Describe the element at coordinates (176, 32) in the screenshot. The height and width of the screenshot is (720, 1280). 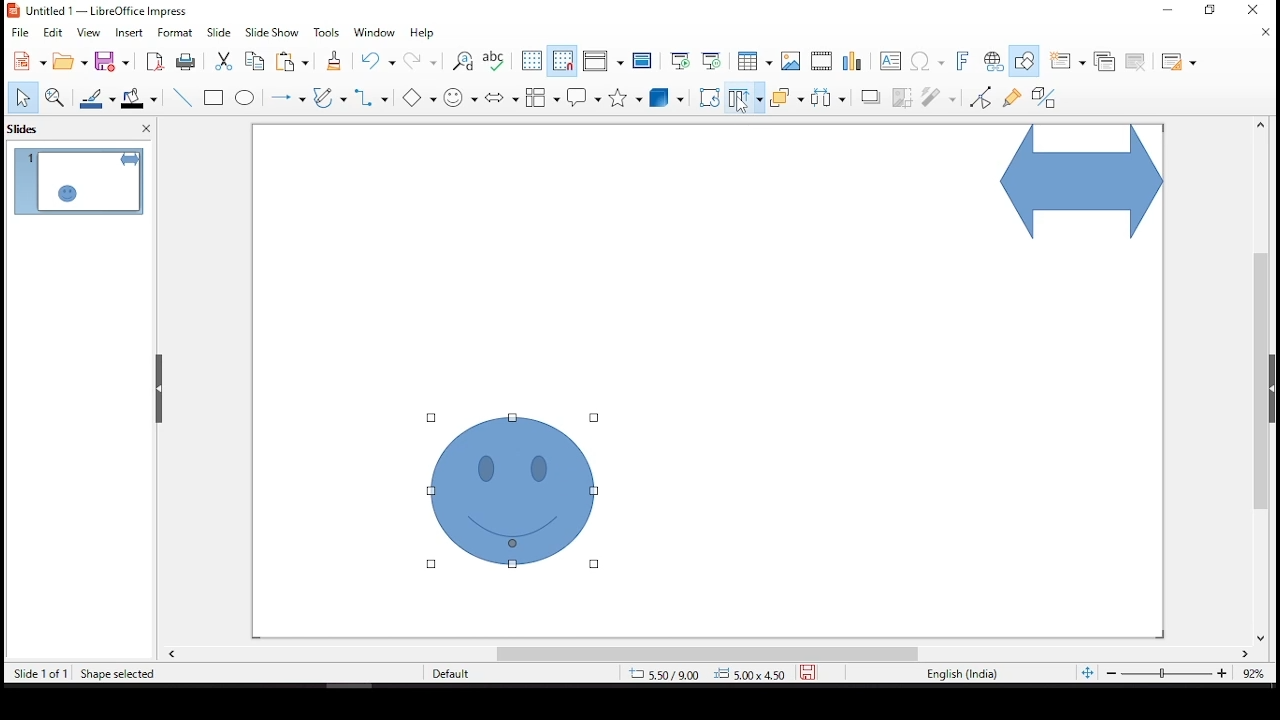
I see `format` at that location.